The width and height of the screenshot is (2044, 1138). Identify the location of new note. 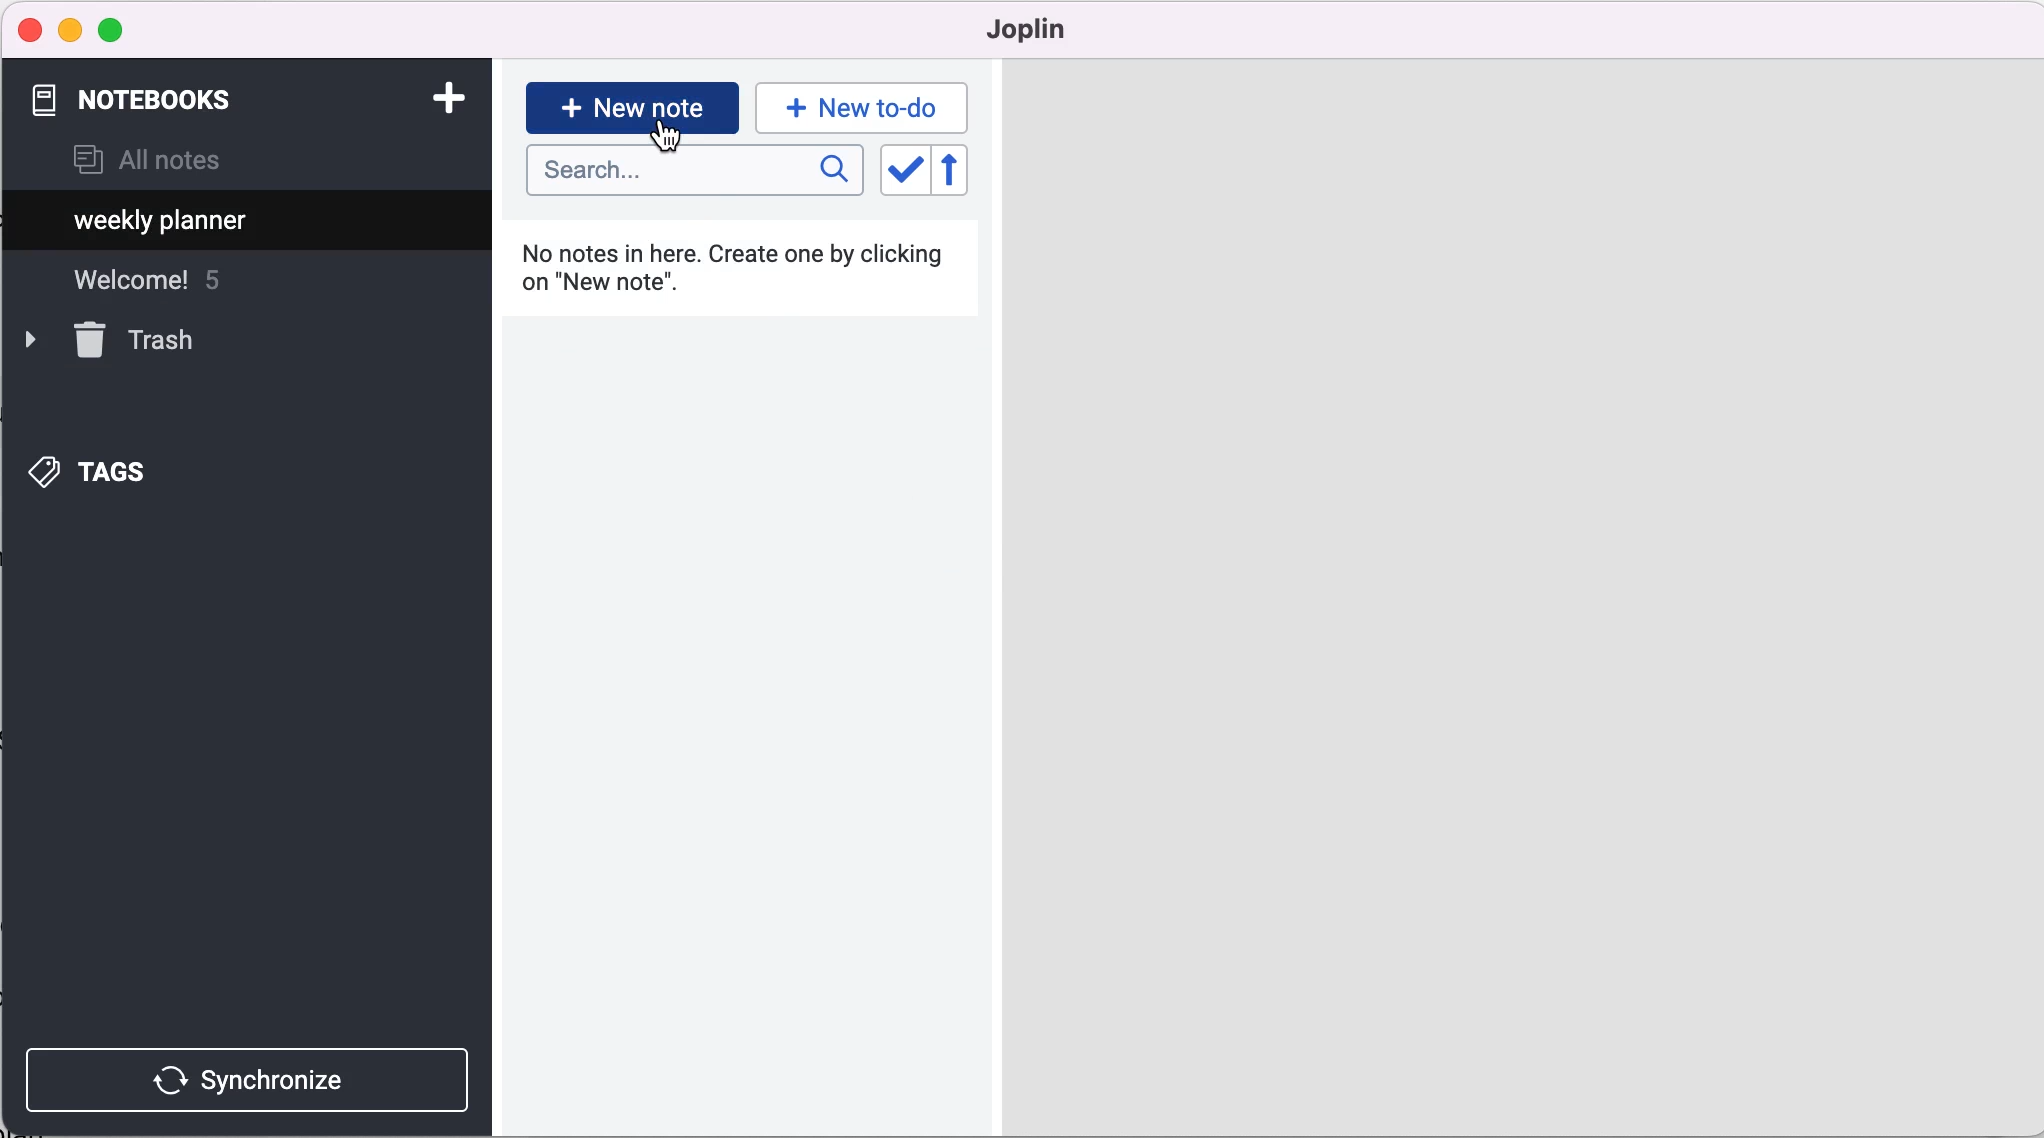
(632, 106).